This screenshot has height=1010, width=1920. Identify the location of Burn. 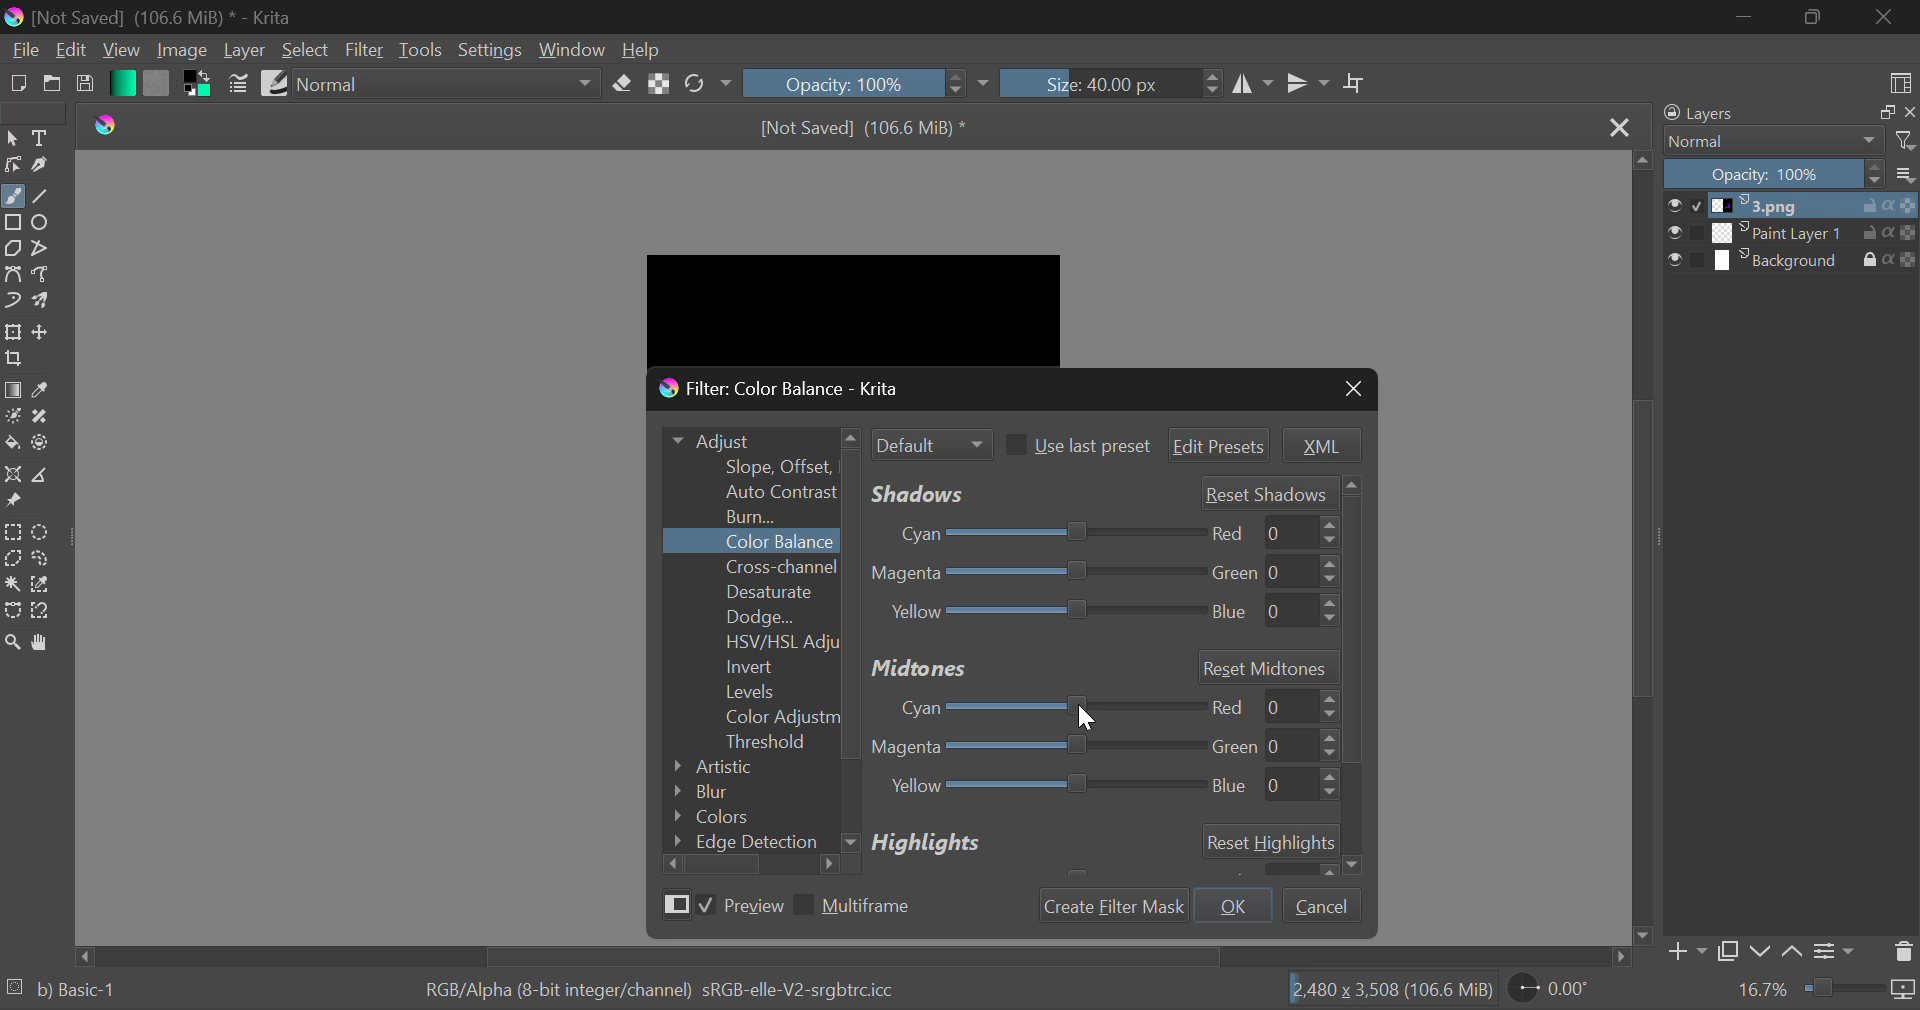
(754, 515).